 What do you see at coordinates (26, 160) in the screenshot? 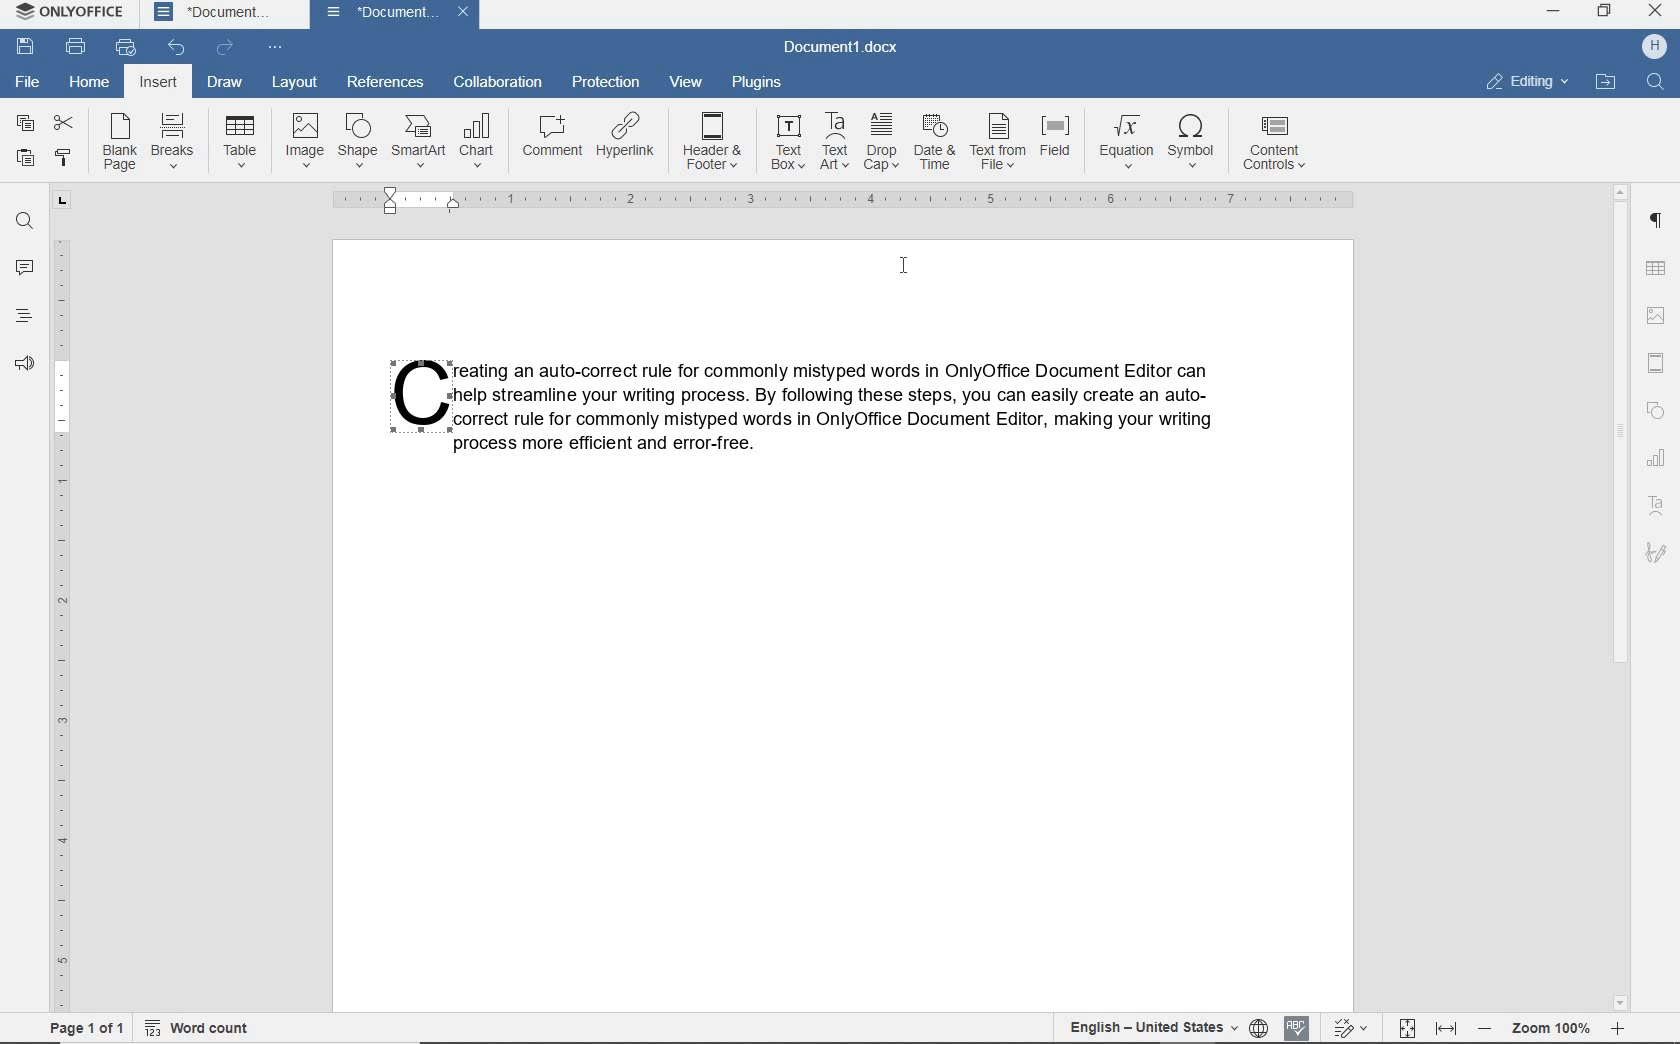
I see `paste` at bounding box center [26, 160].